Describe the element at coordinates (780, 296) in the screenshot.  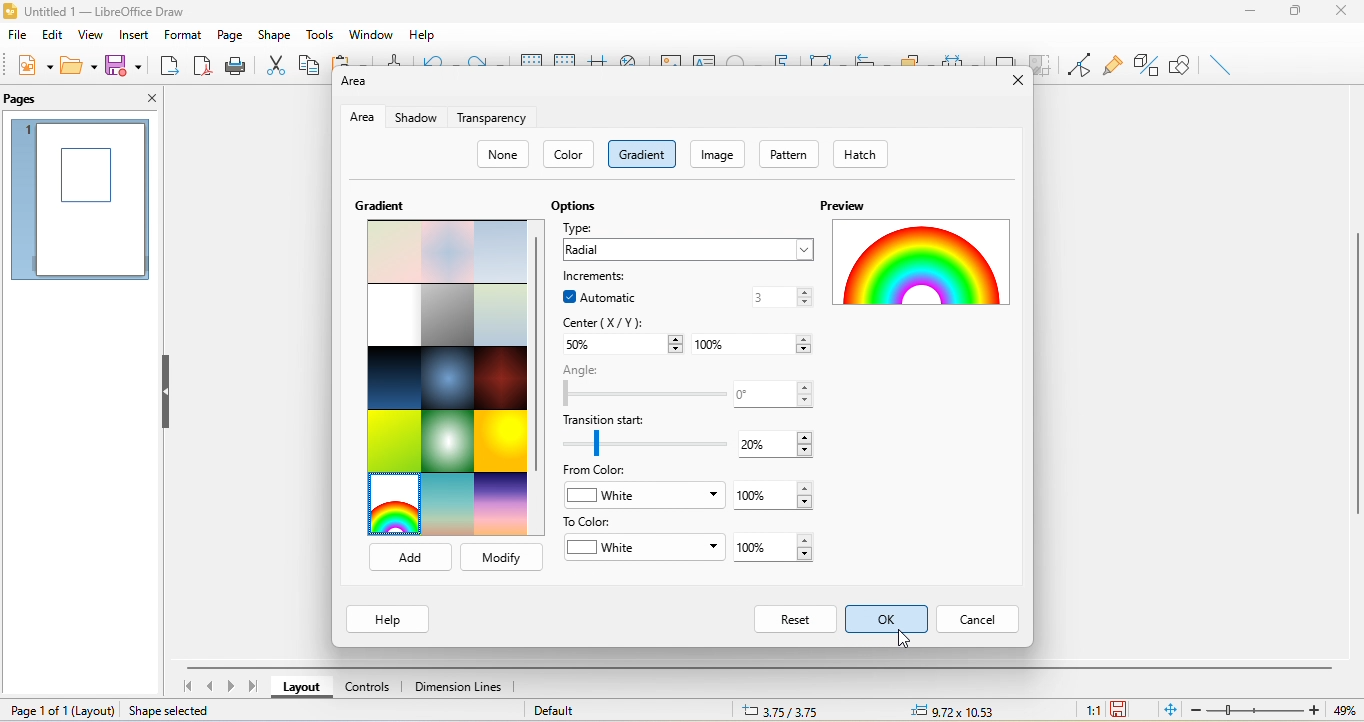
I see `3` at that location.